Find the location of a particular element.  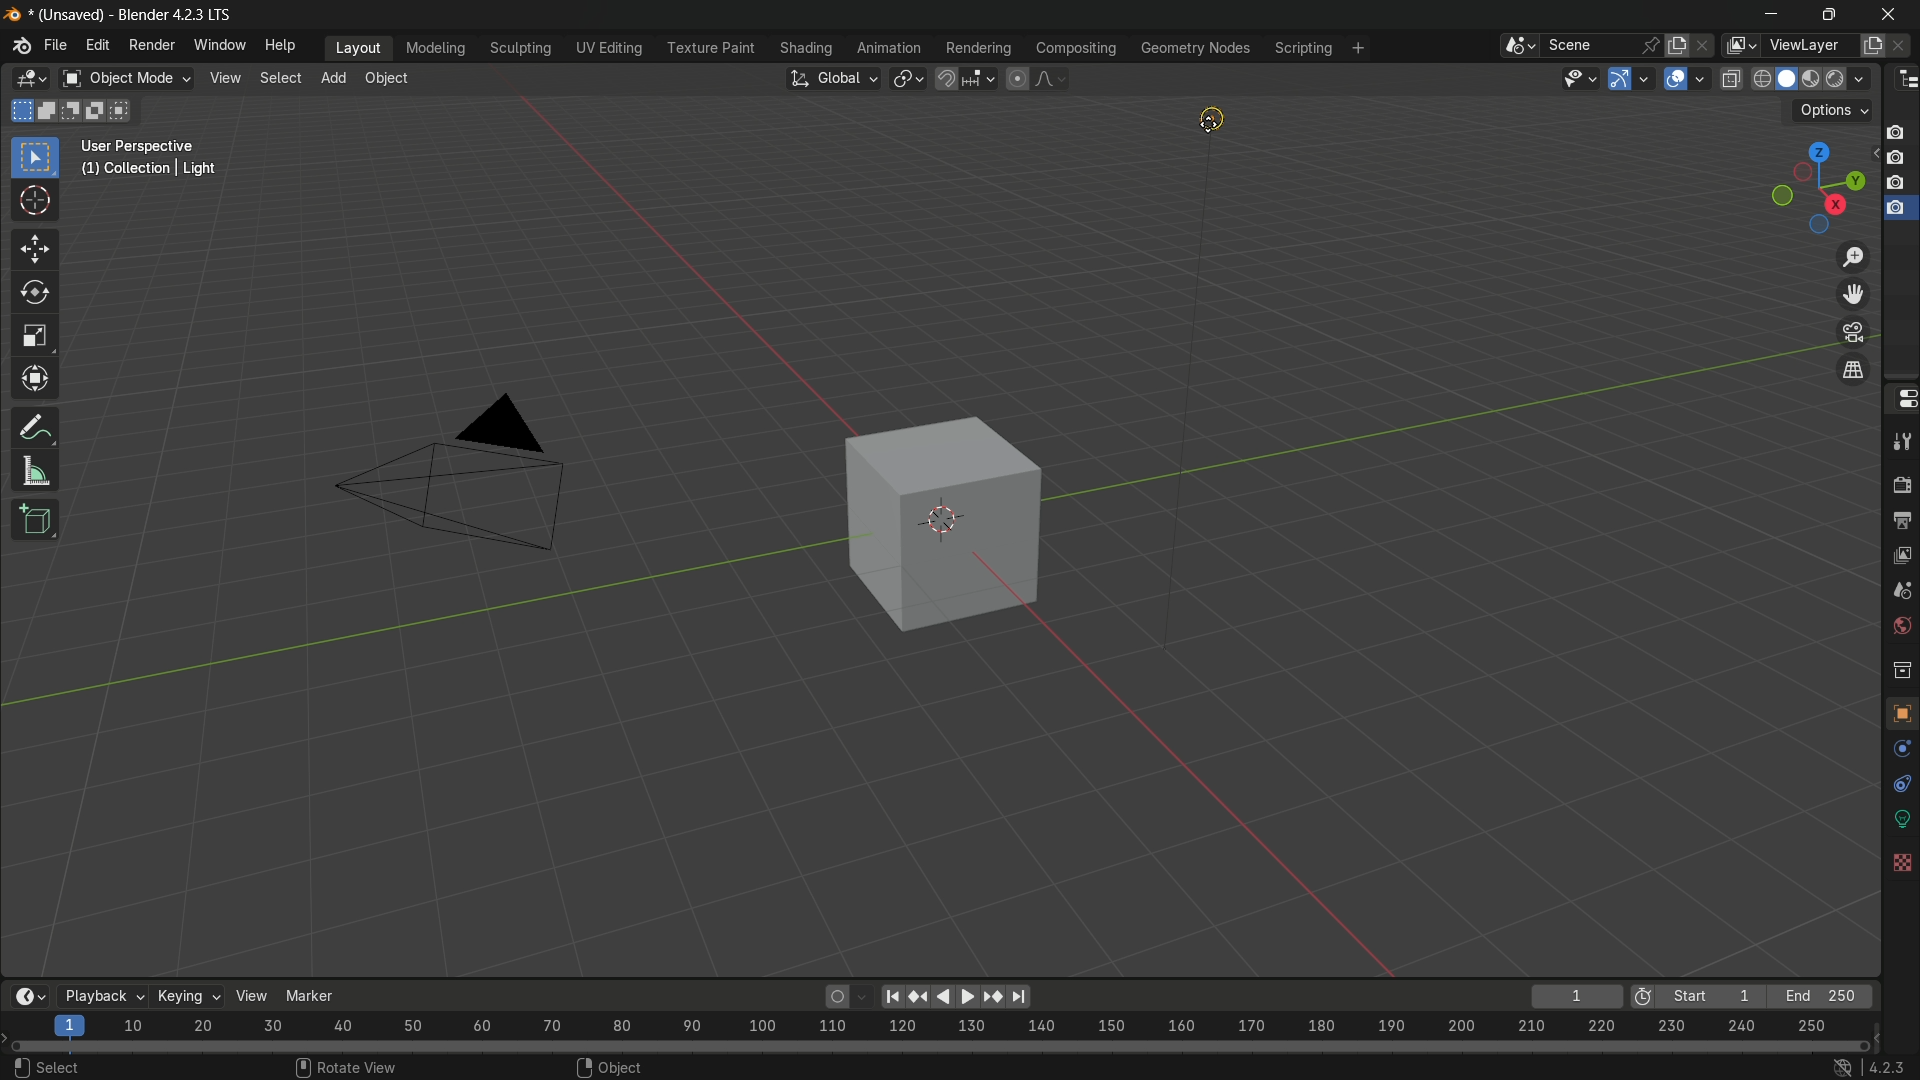

light is located at coordinates (1228, 121).